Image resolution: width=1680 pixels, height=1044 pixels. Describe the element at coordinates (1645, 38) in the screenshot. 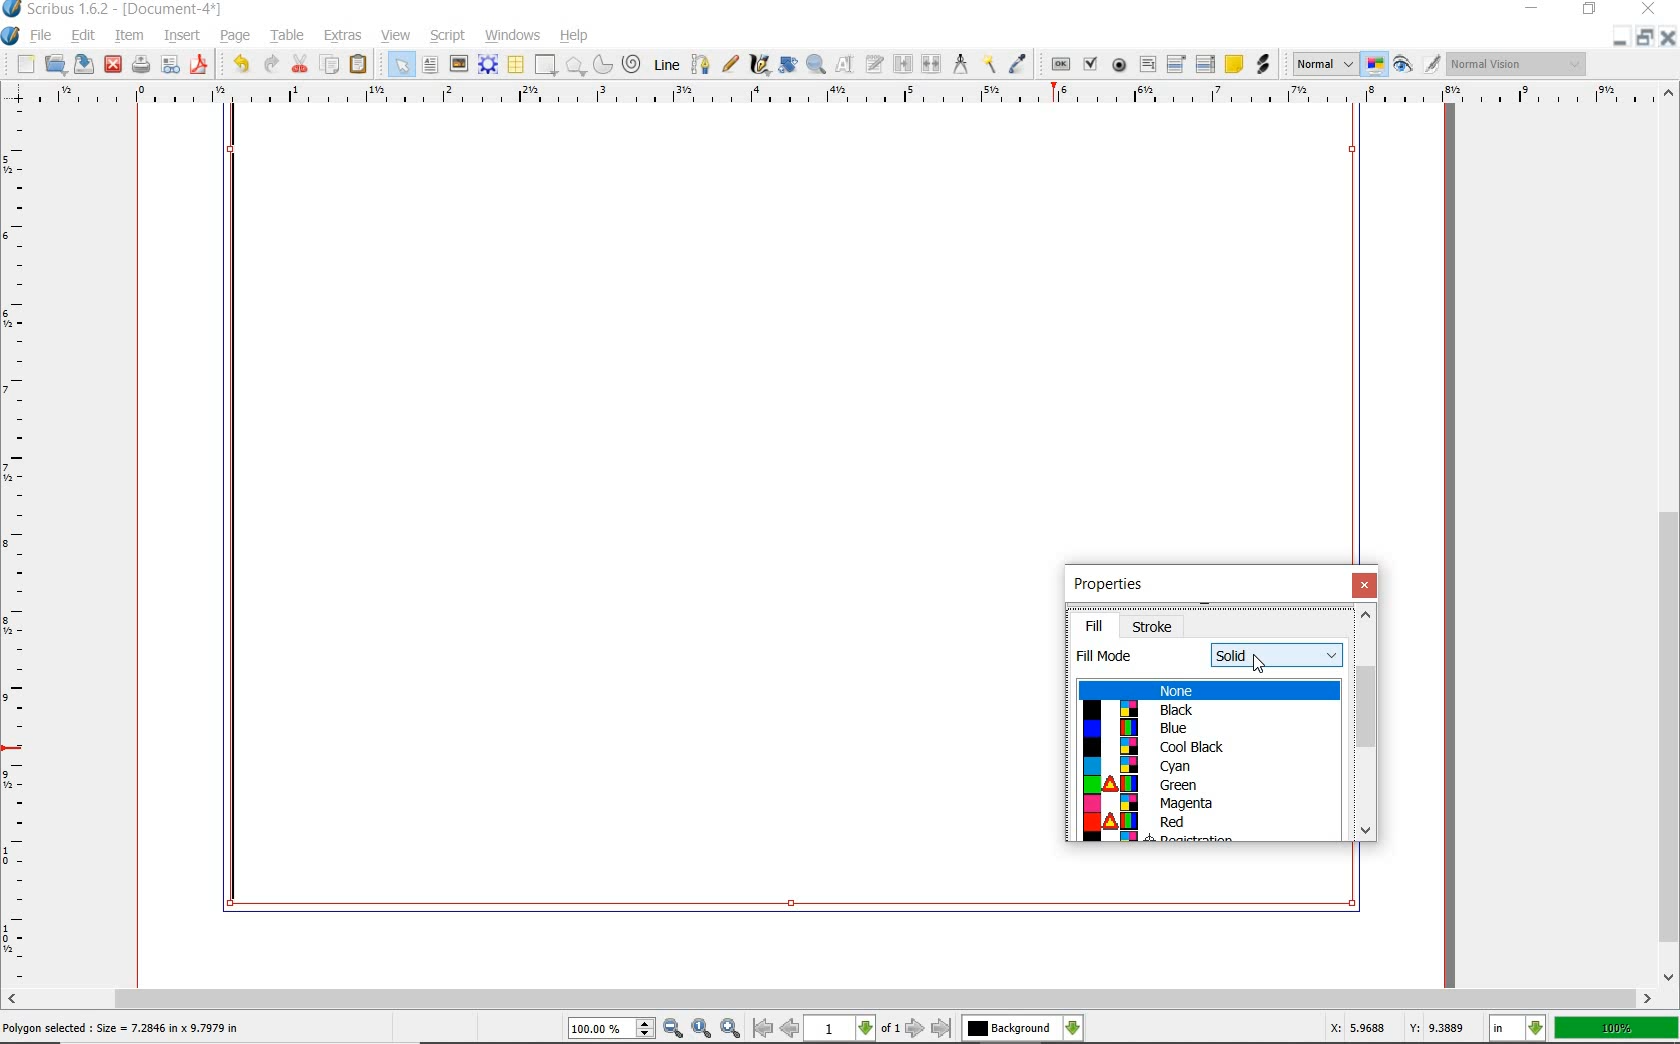

I see `restore` at that location.